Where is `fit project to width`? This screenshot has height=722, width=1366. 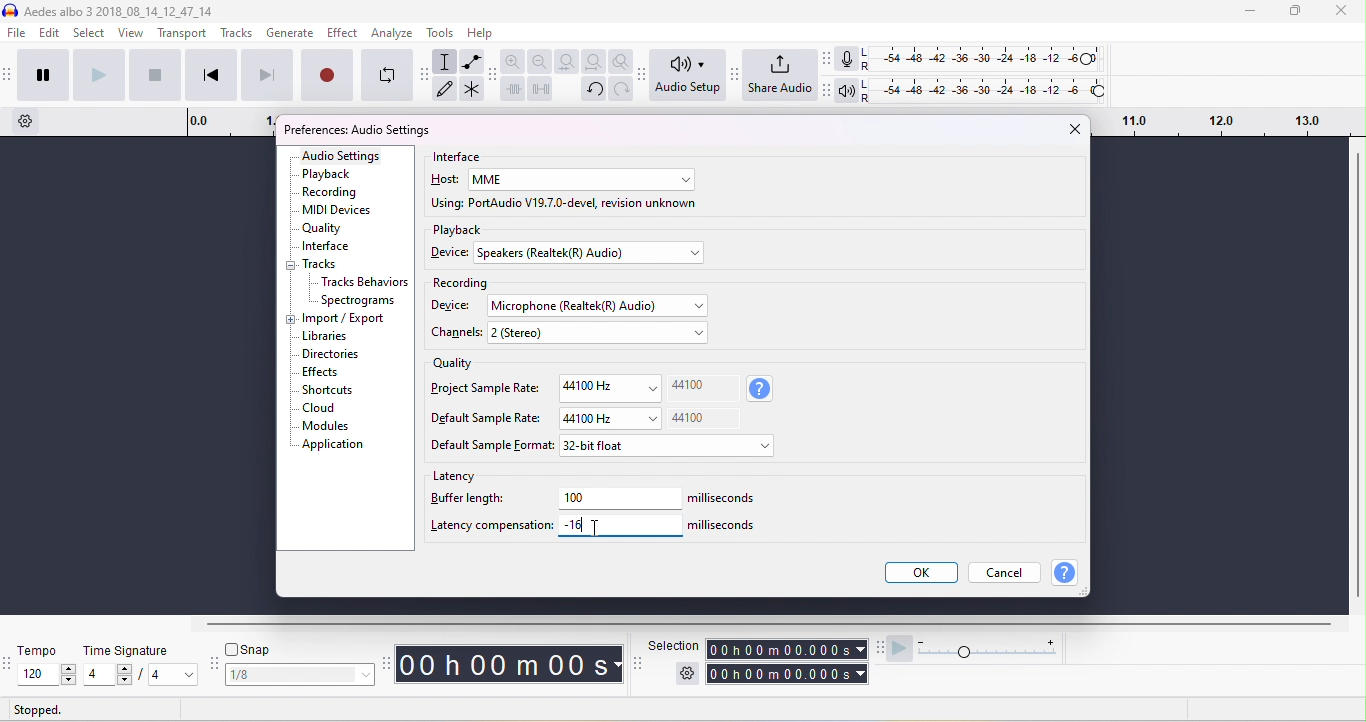 fit project to width is located at coordinates (596, 62).